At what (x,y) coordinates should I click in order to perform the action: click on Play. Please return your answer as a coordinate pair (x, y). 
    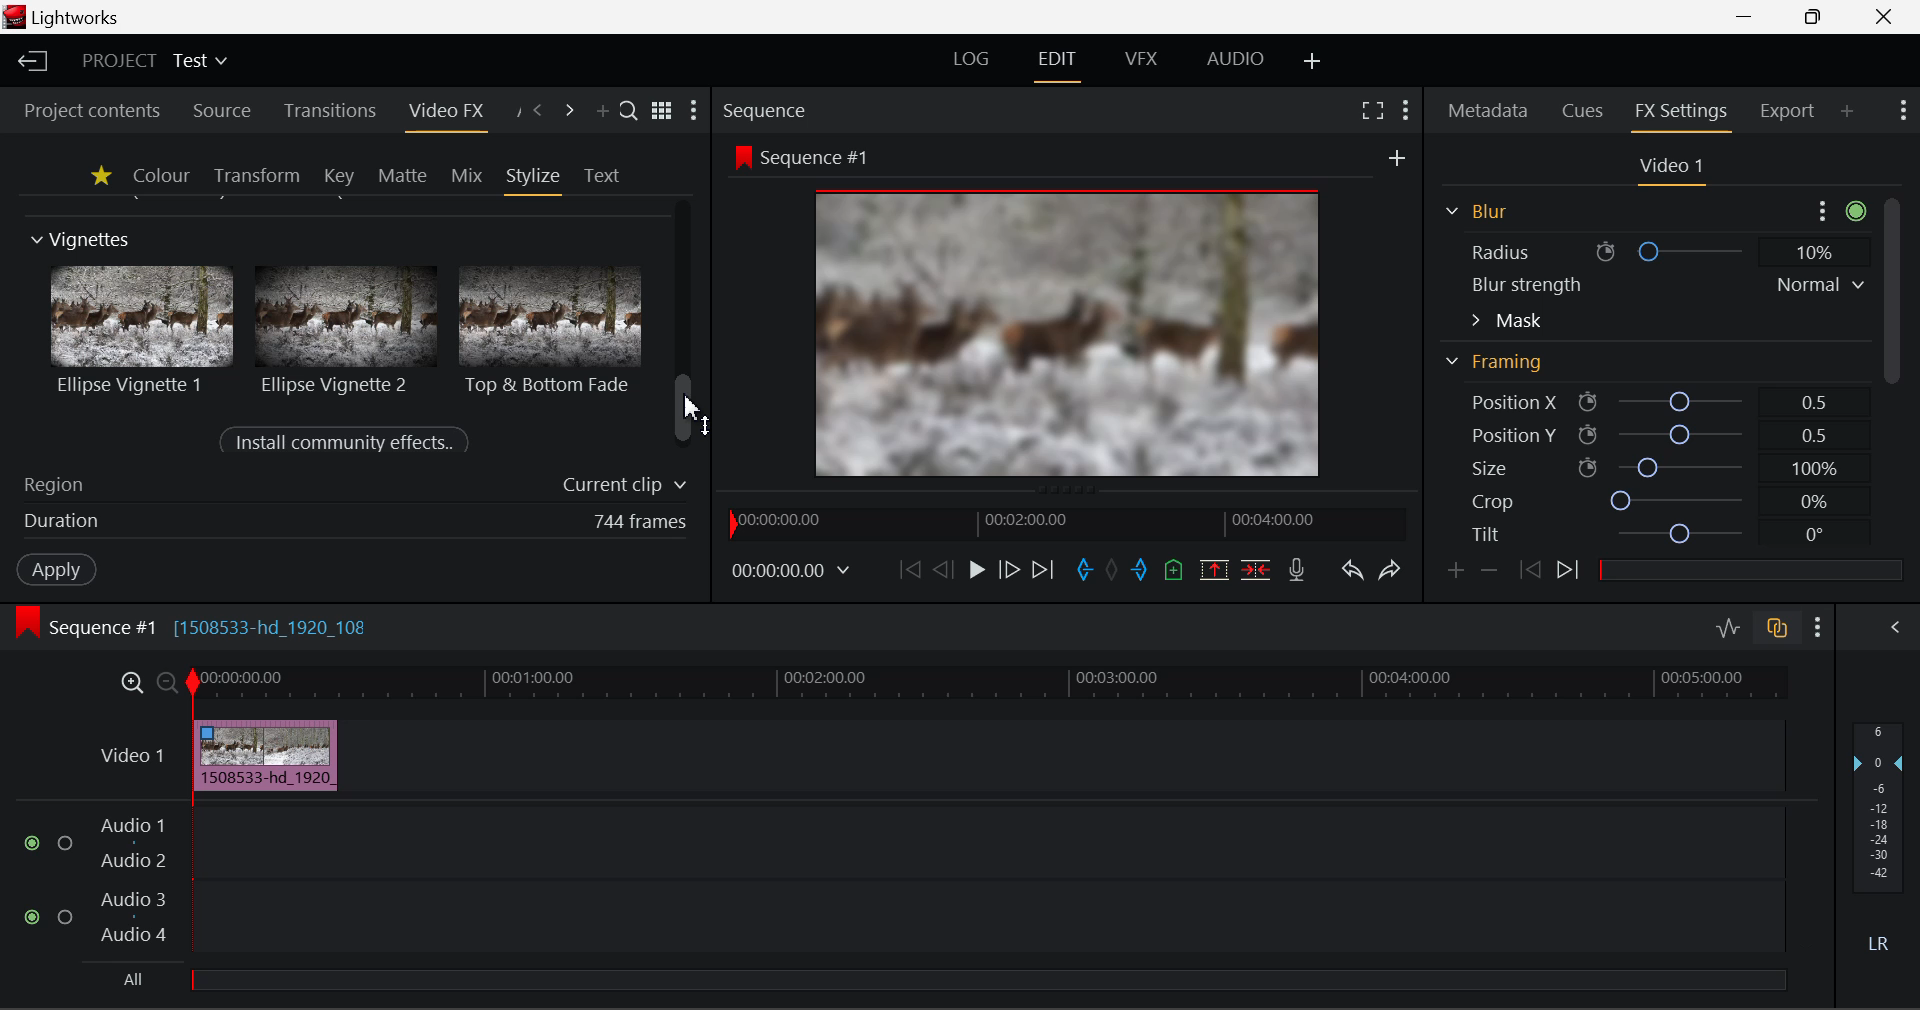
    Looking at the image, I should click on (974, 570).